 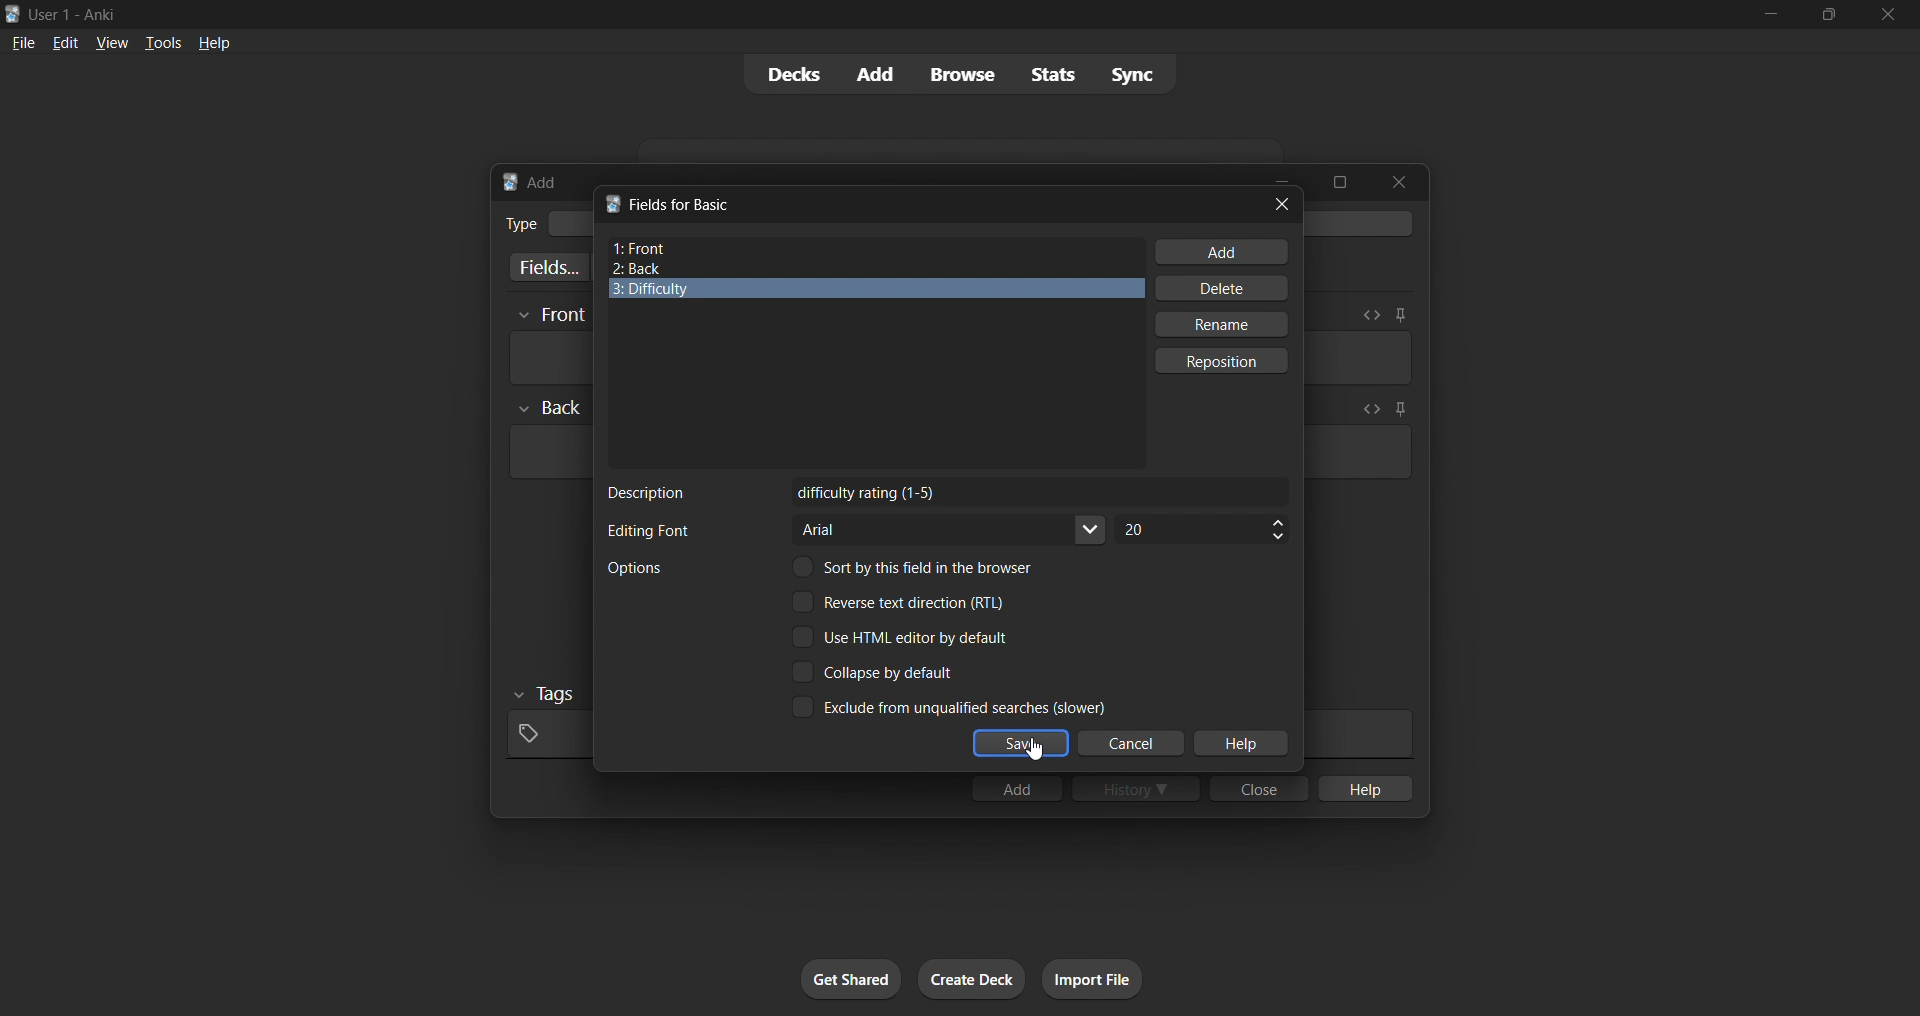 I want to click on close, so click(x=1399, y=182).